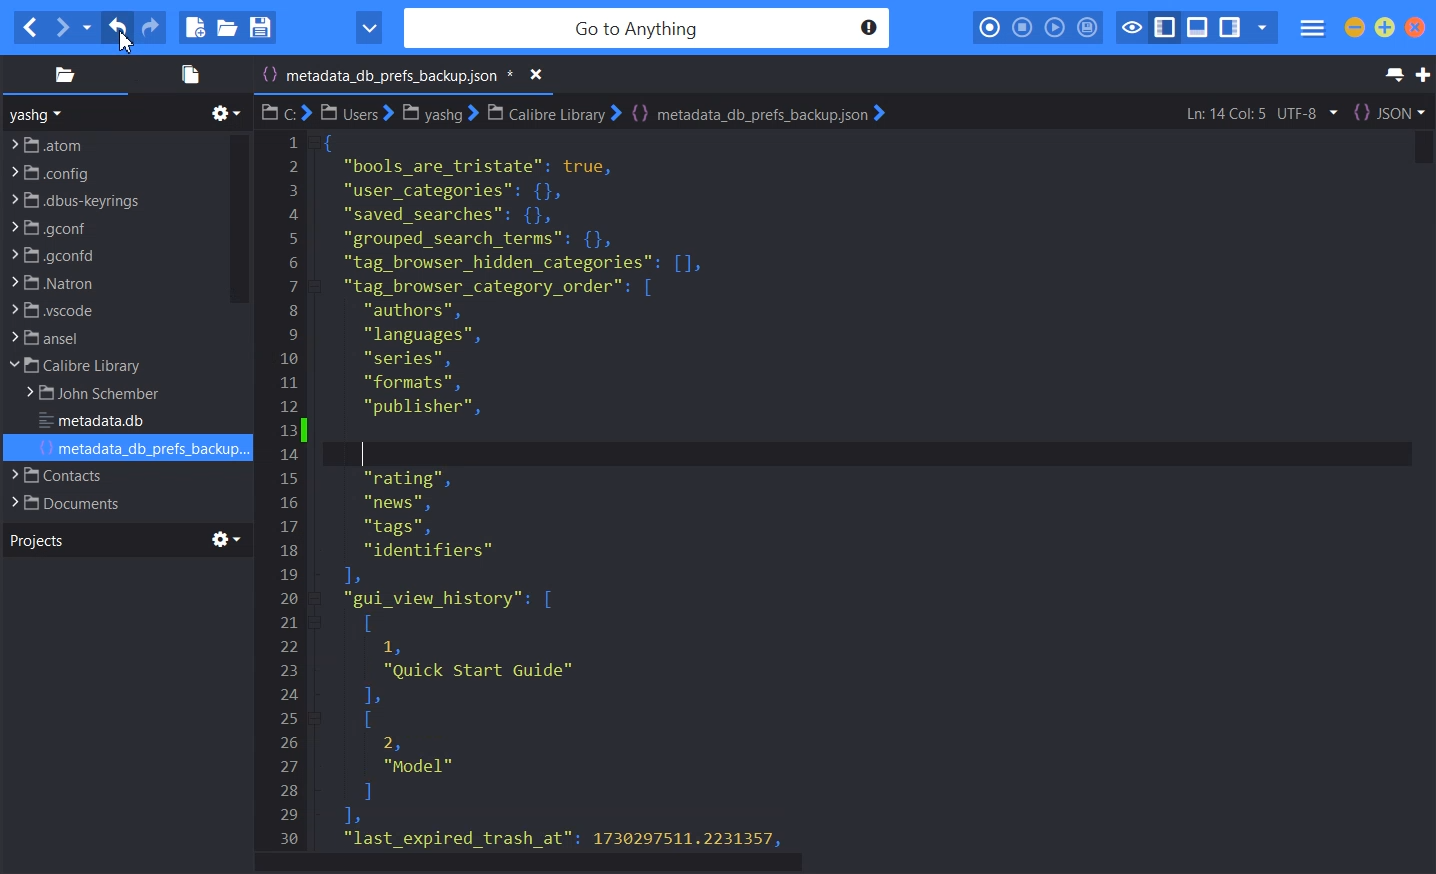 This screenshot has width=1436, height=874. What do you see at coordinates (142, 449) in the screenshot?
I see `File` at bounding box center [142, 449].